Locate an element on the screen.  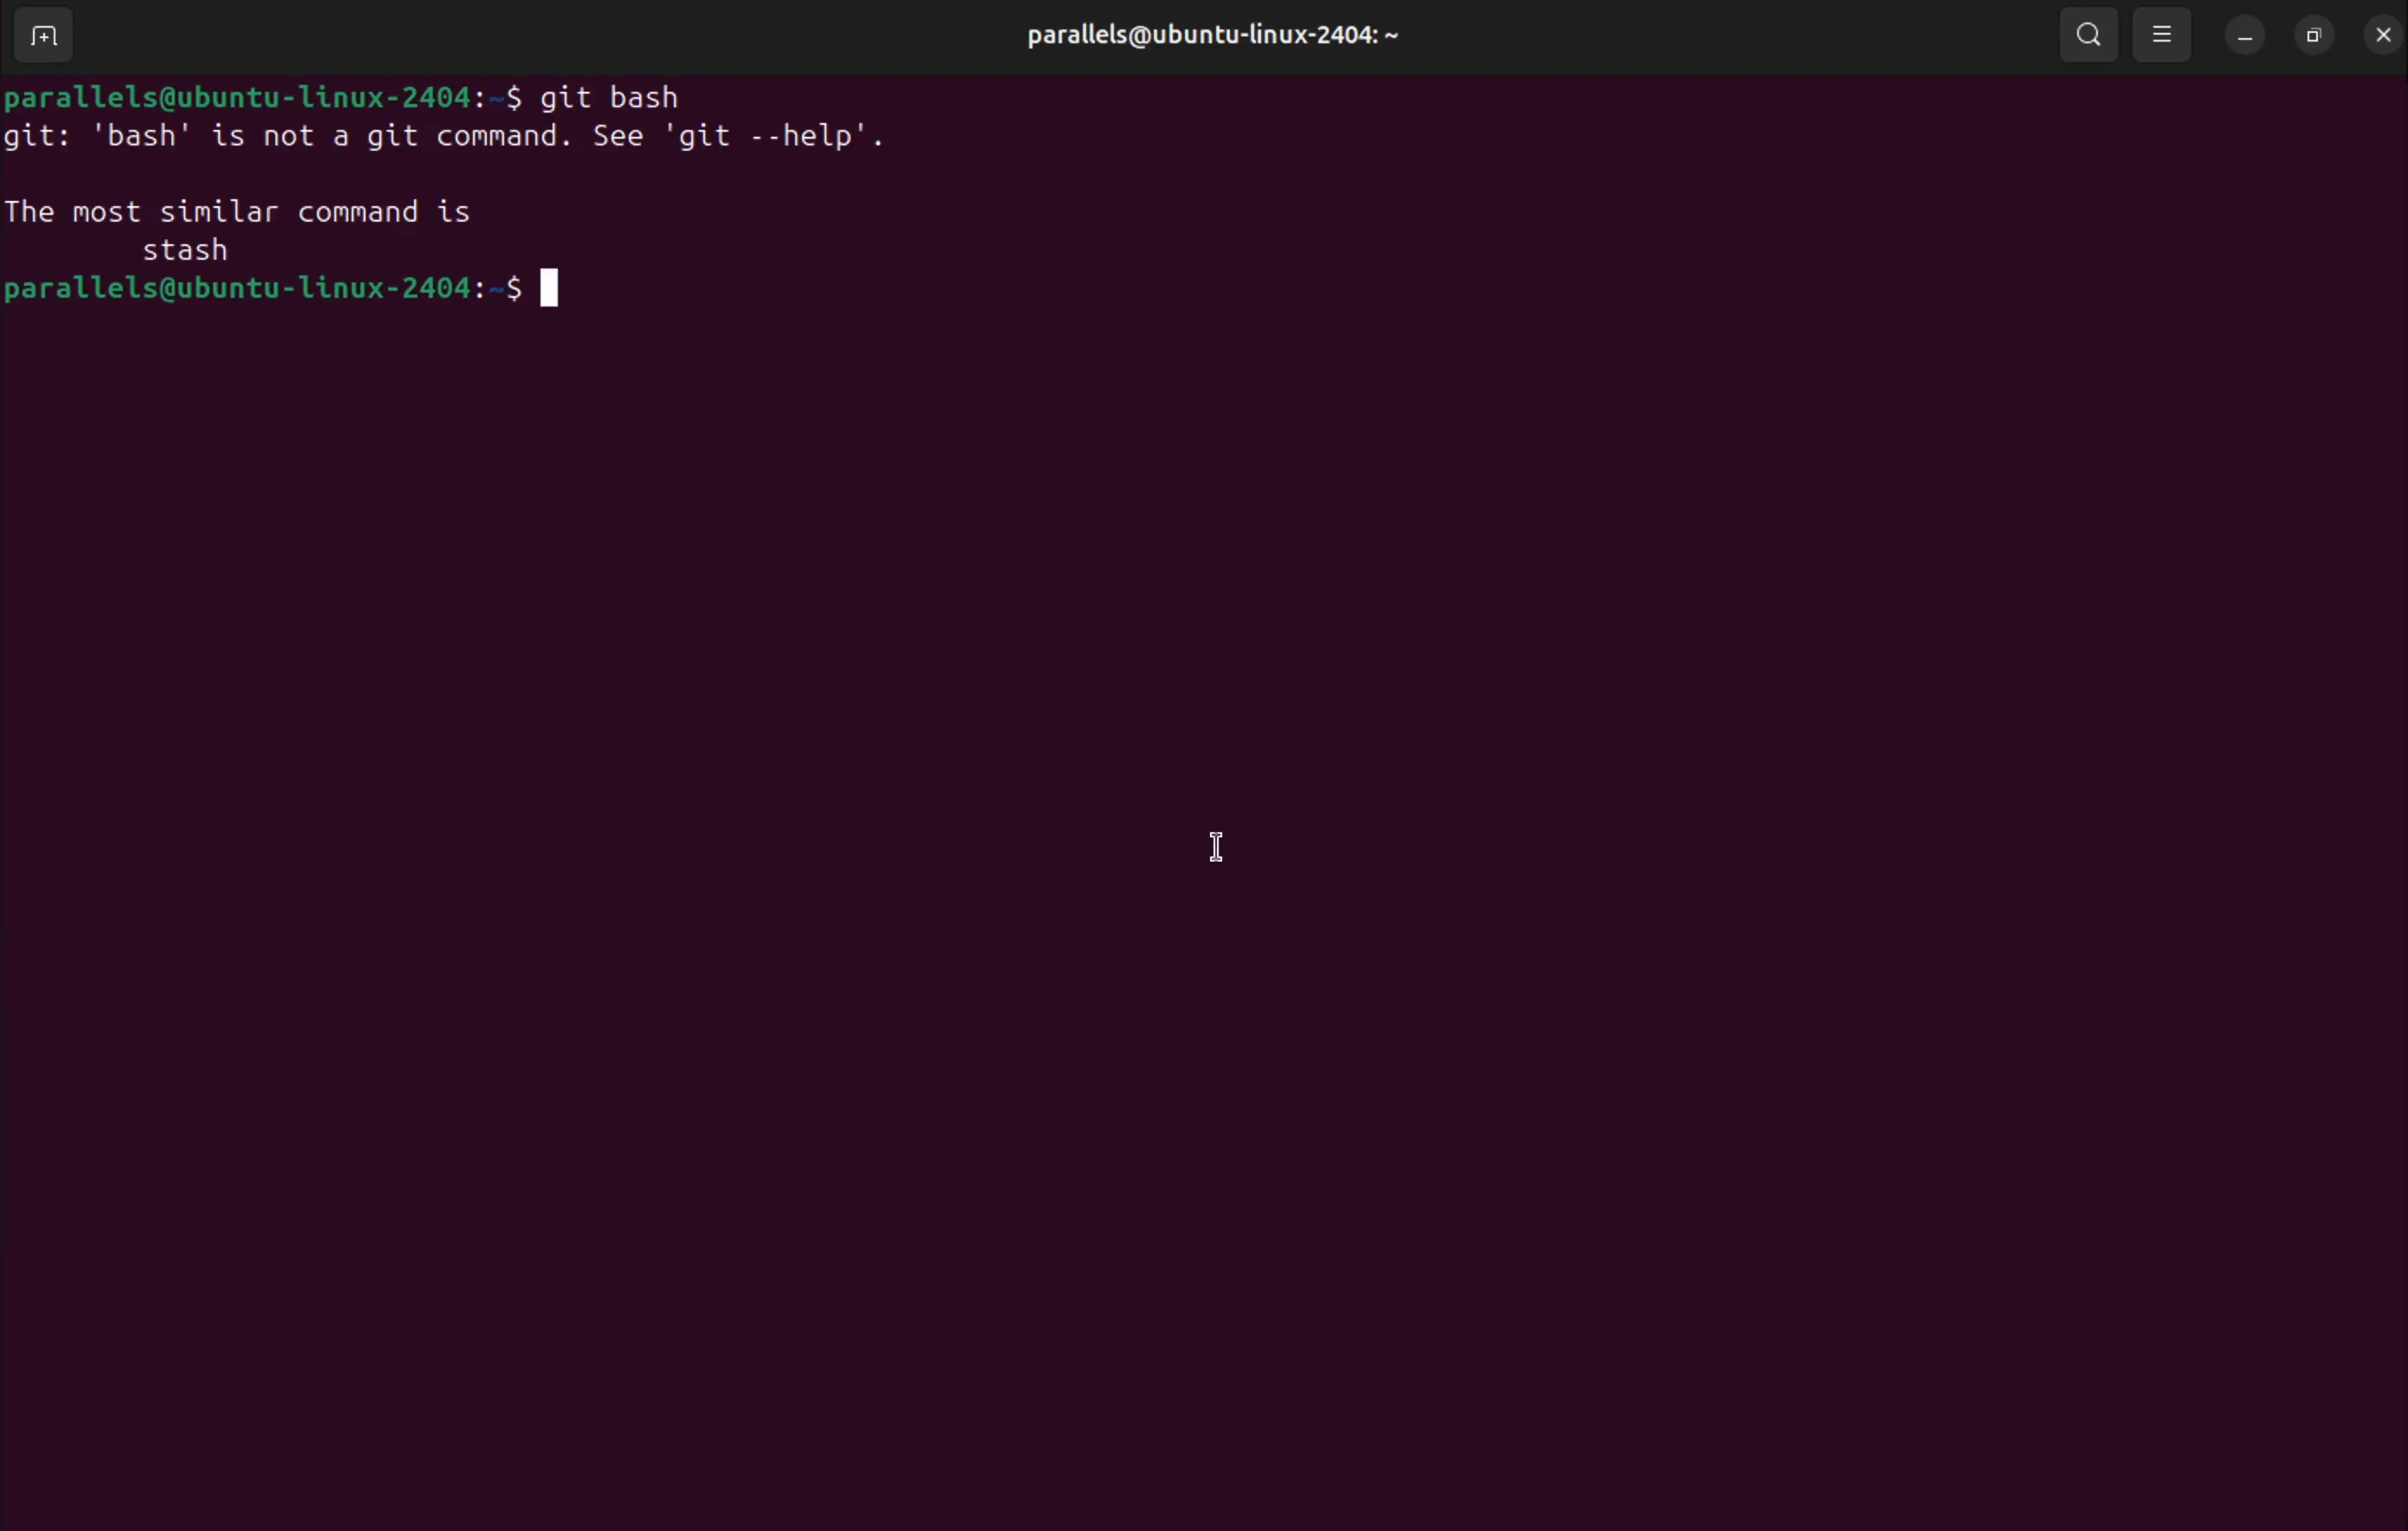
resize is located at coordinates (2318, 35).